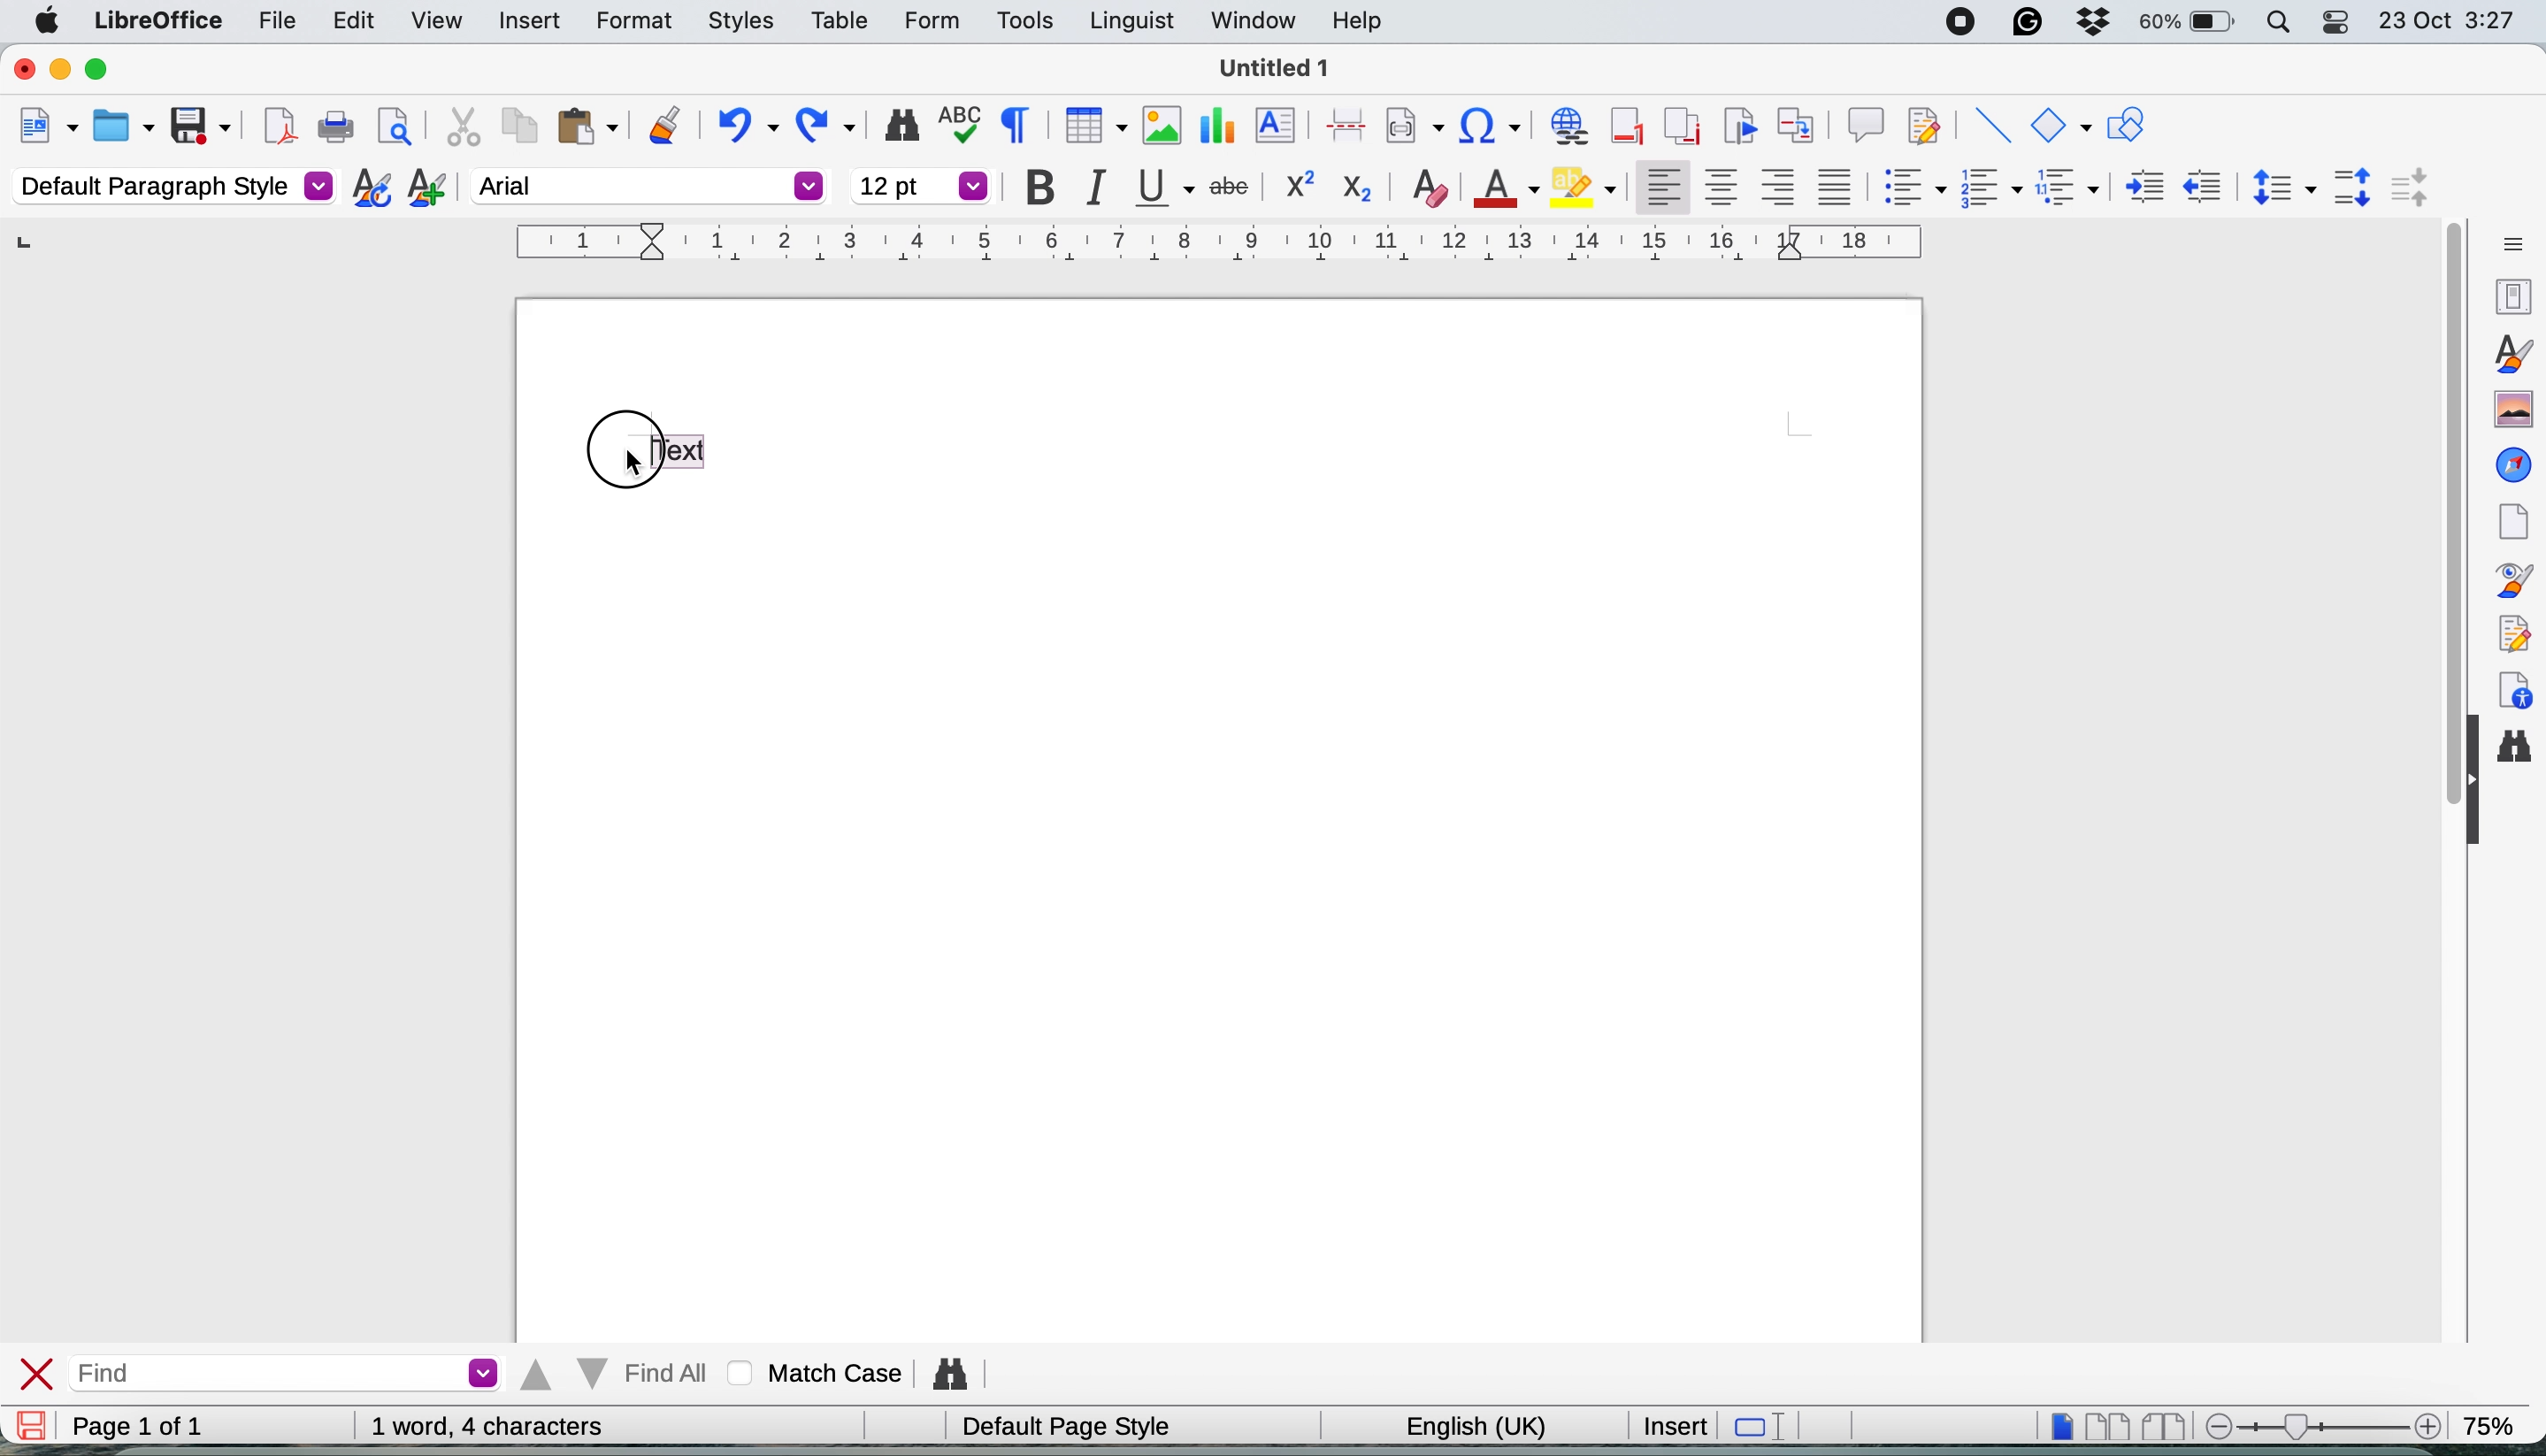  What do you see at coordinates (1094, 187) in the screenshot?
I see `italic` at bounding box center [1094, 187].